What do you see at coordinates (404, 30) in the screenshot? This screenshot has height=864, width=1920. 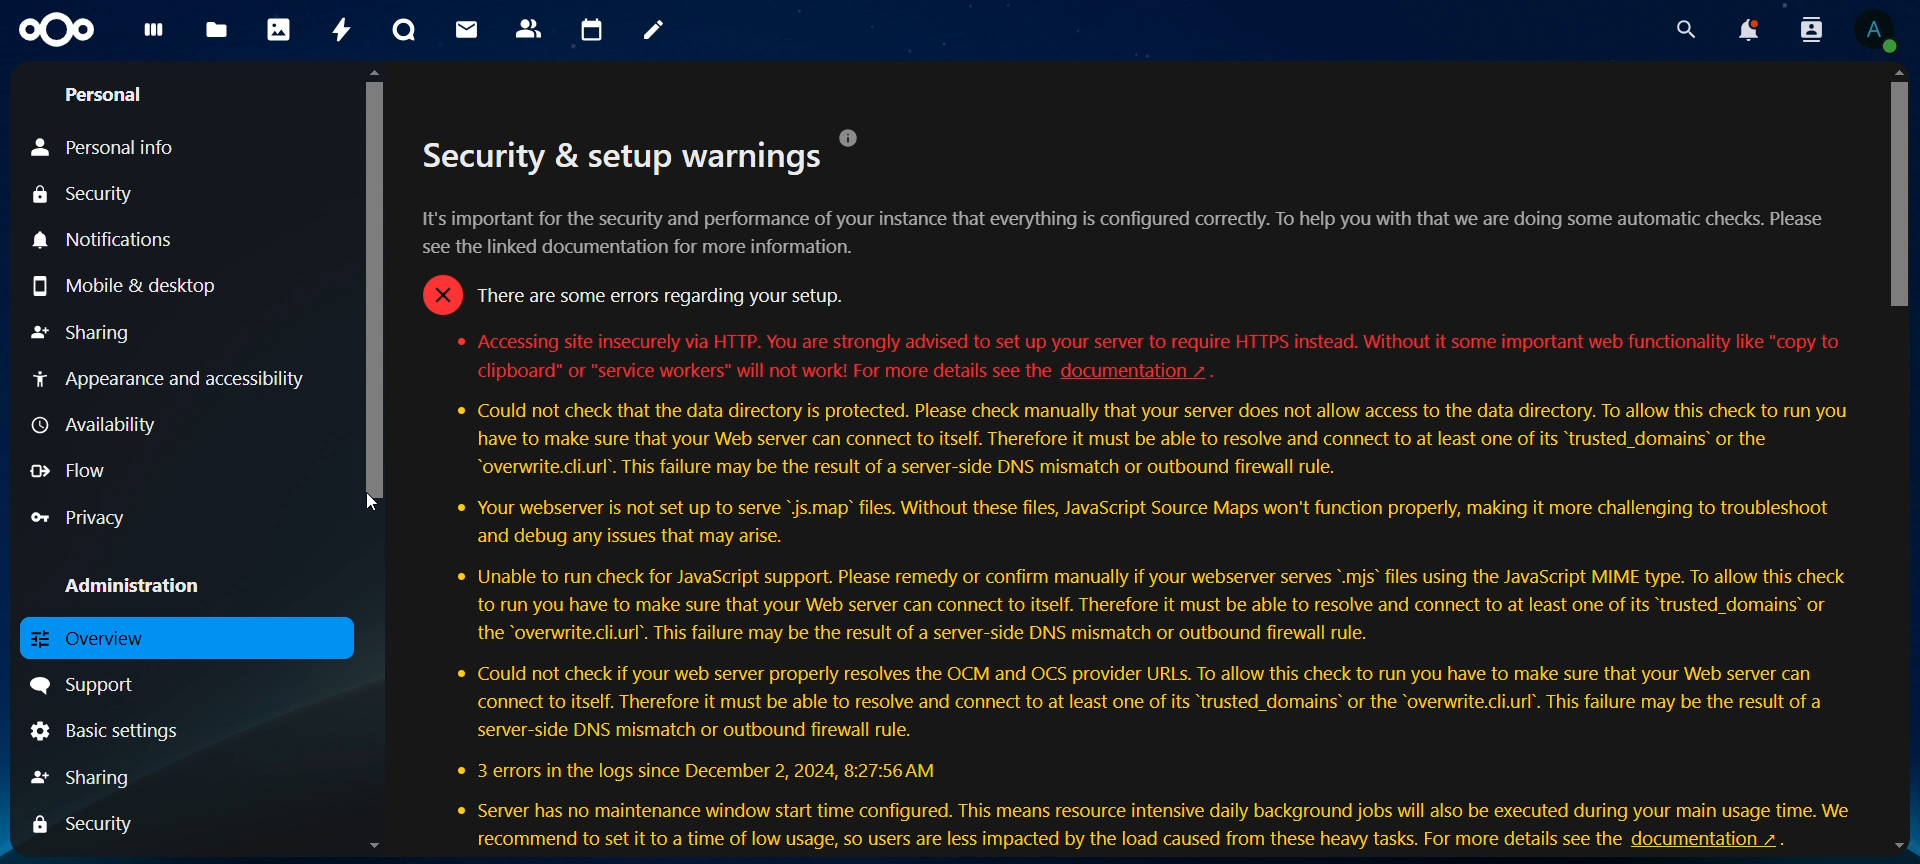 I see `talk` at bounding box center [404, 30].